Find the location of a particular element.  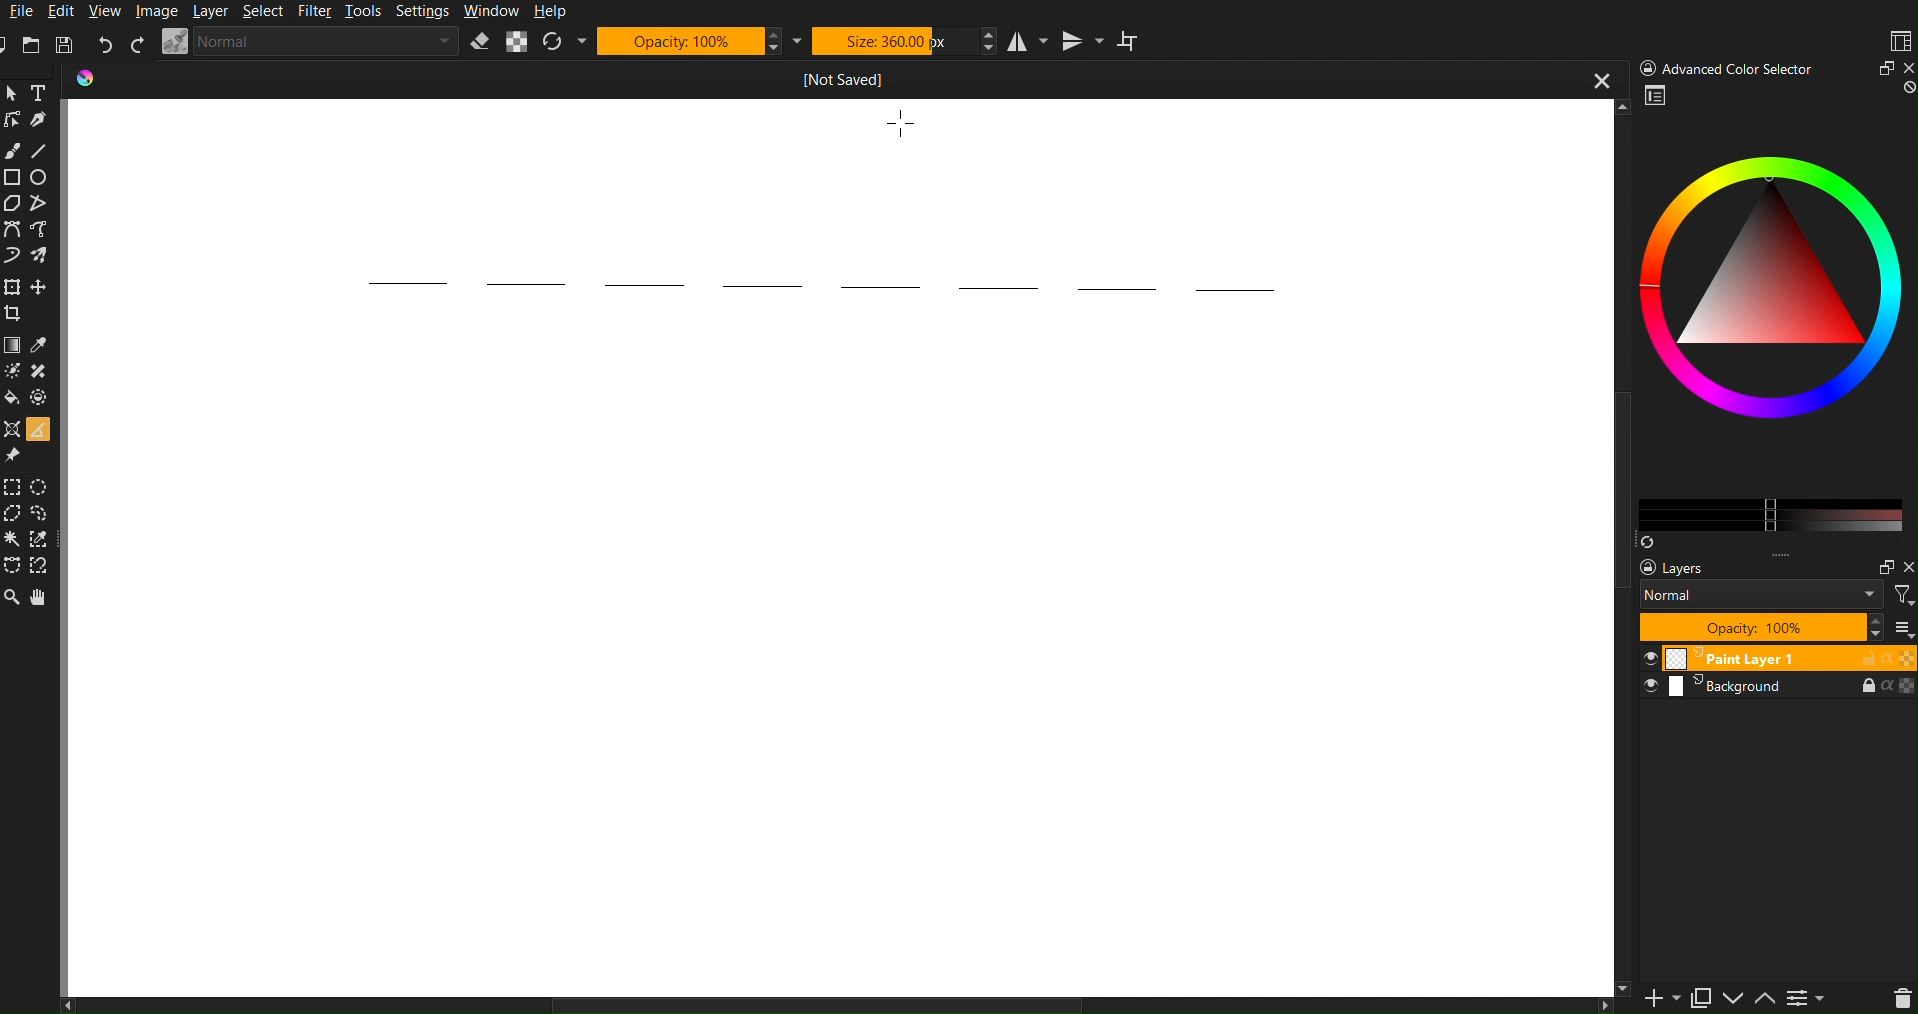

Vertical Mirror is located at coordinates (1080, 42).